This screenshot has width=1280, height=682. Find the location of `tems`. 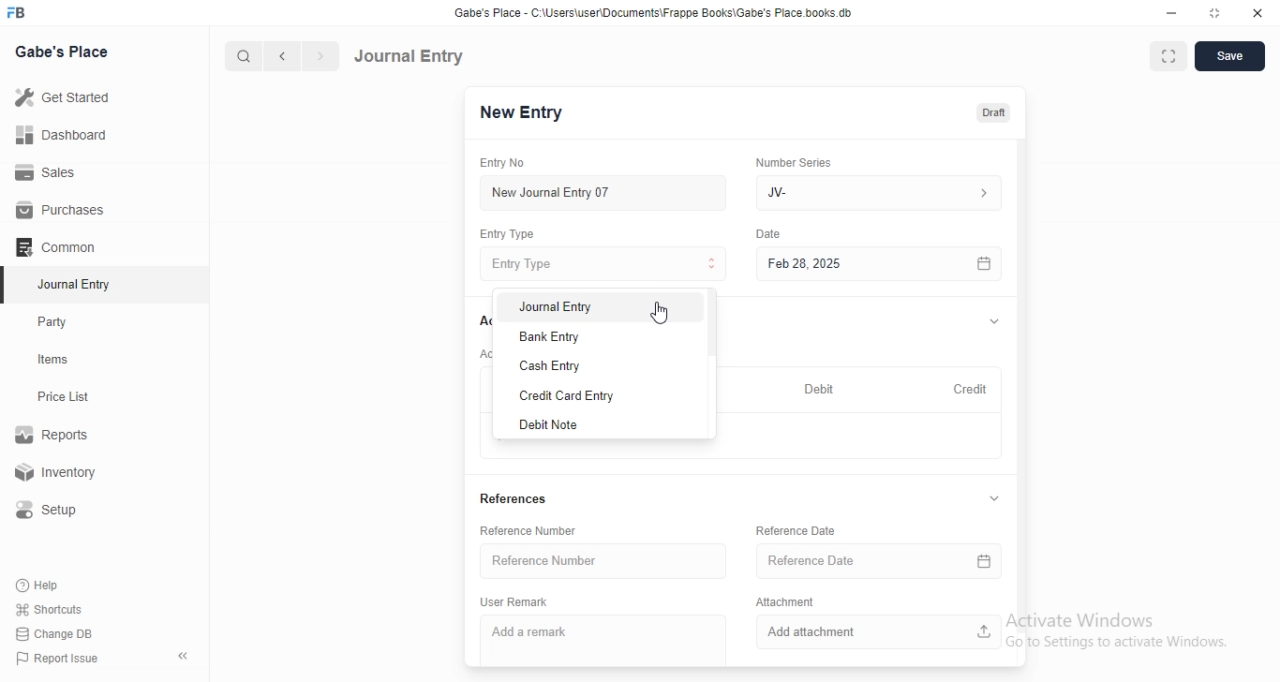

tems is located at coordinates (61, 360).